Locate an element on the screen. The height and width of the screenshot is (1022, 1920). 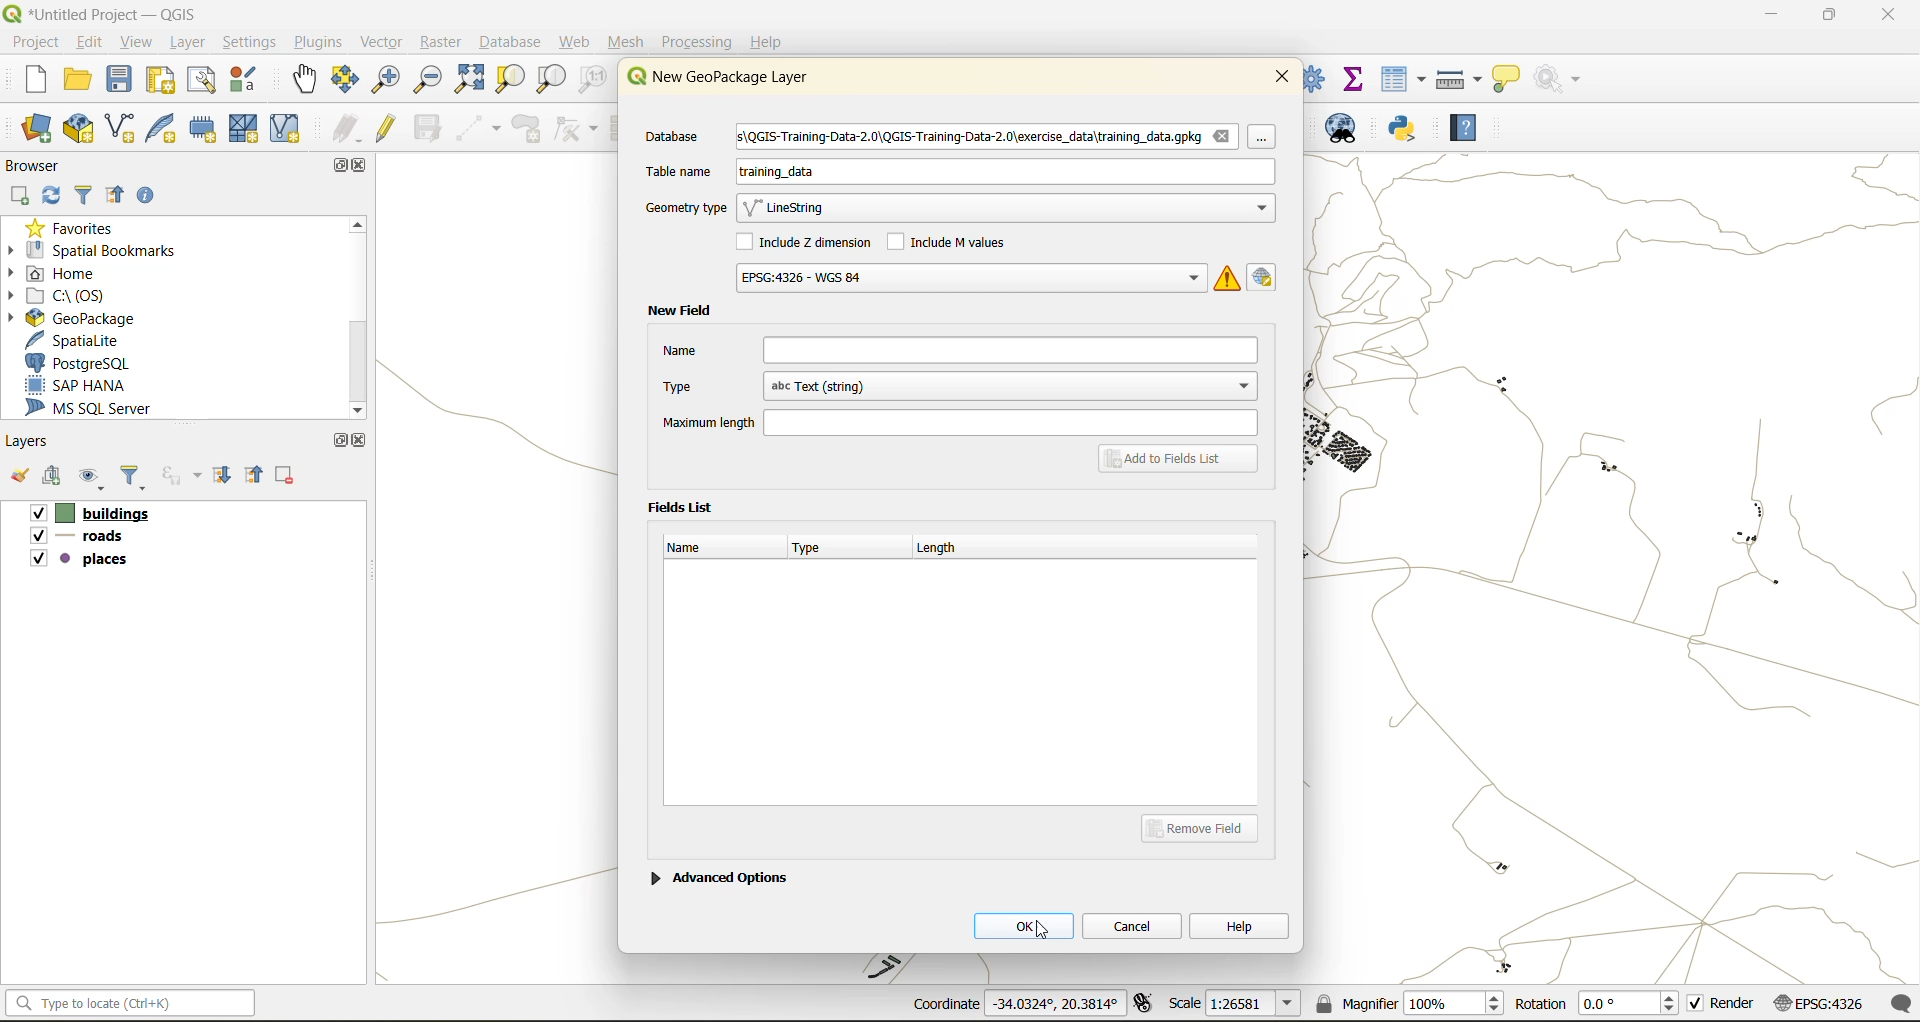
statistical summary is located at coordinates (1355, 77).